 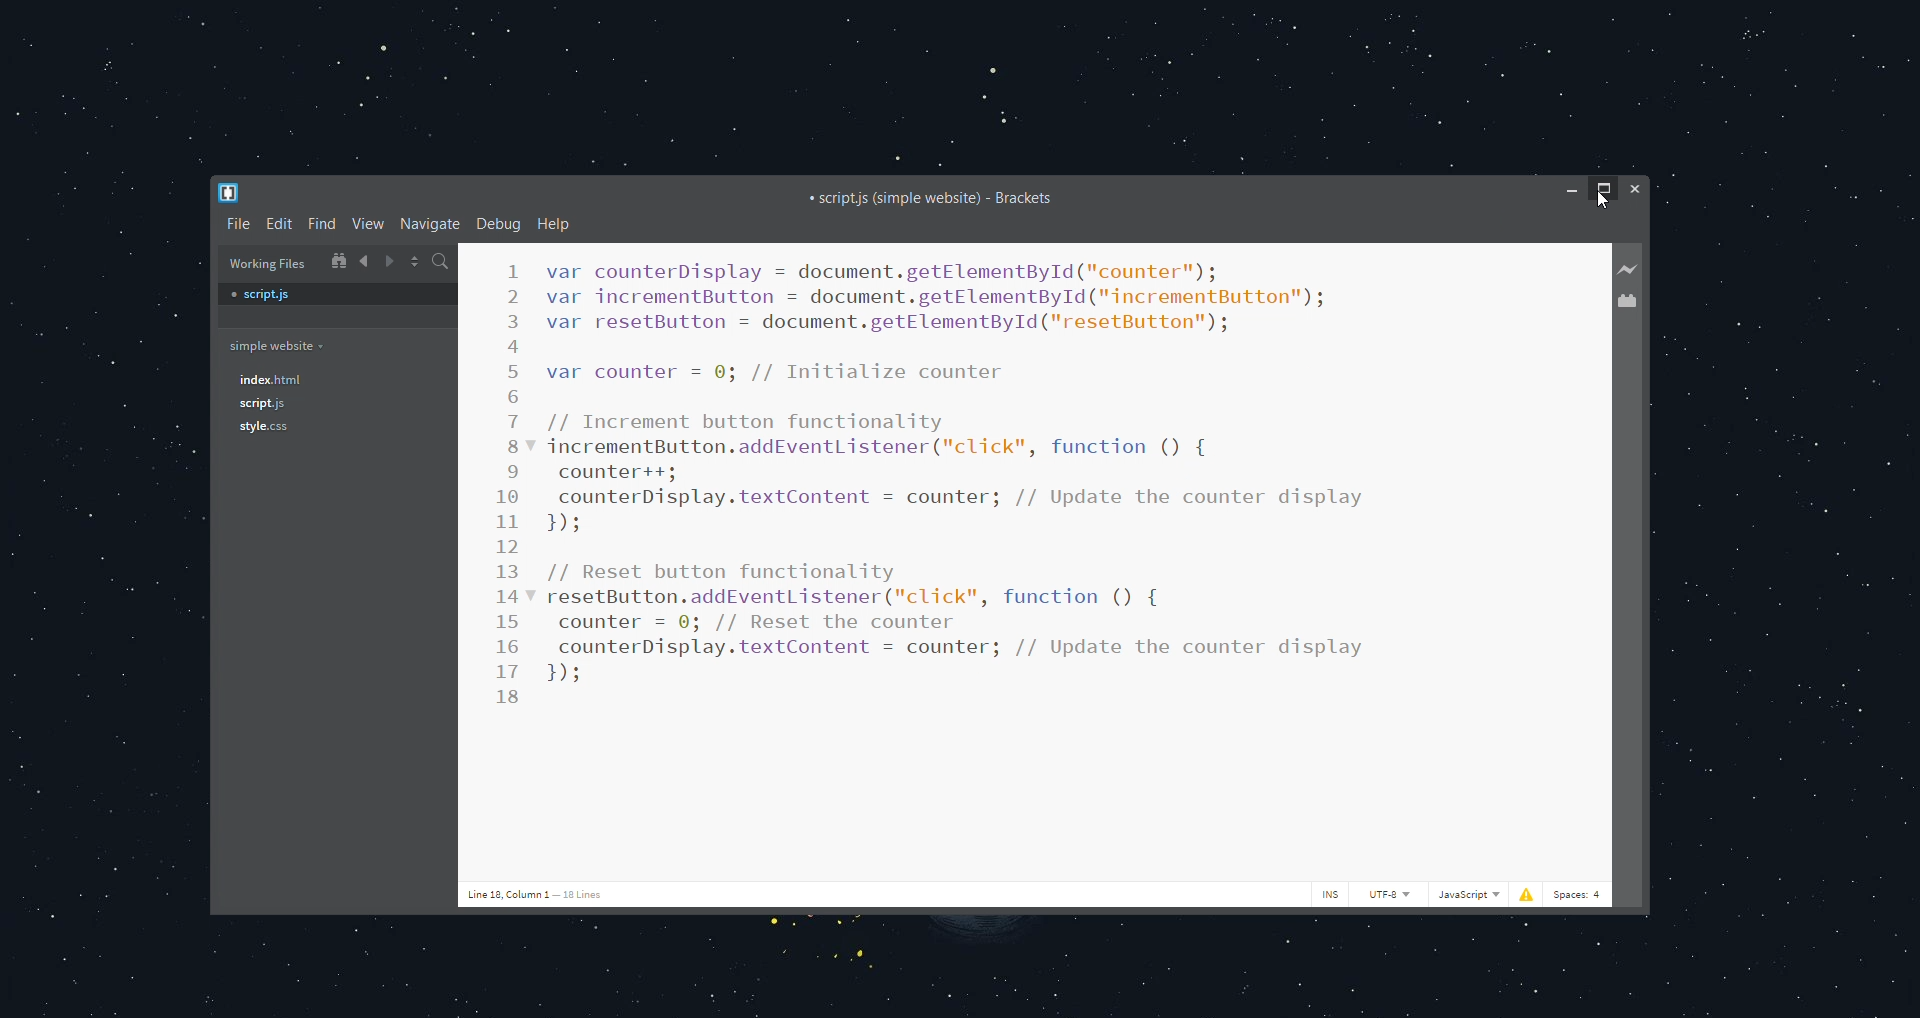 What do you see at coordinates (1328, 895) in the screenshot?
I see `cursor toggle` at bounding box center [1328, 895].